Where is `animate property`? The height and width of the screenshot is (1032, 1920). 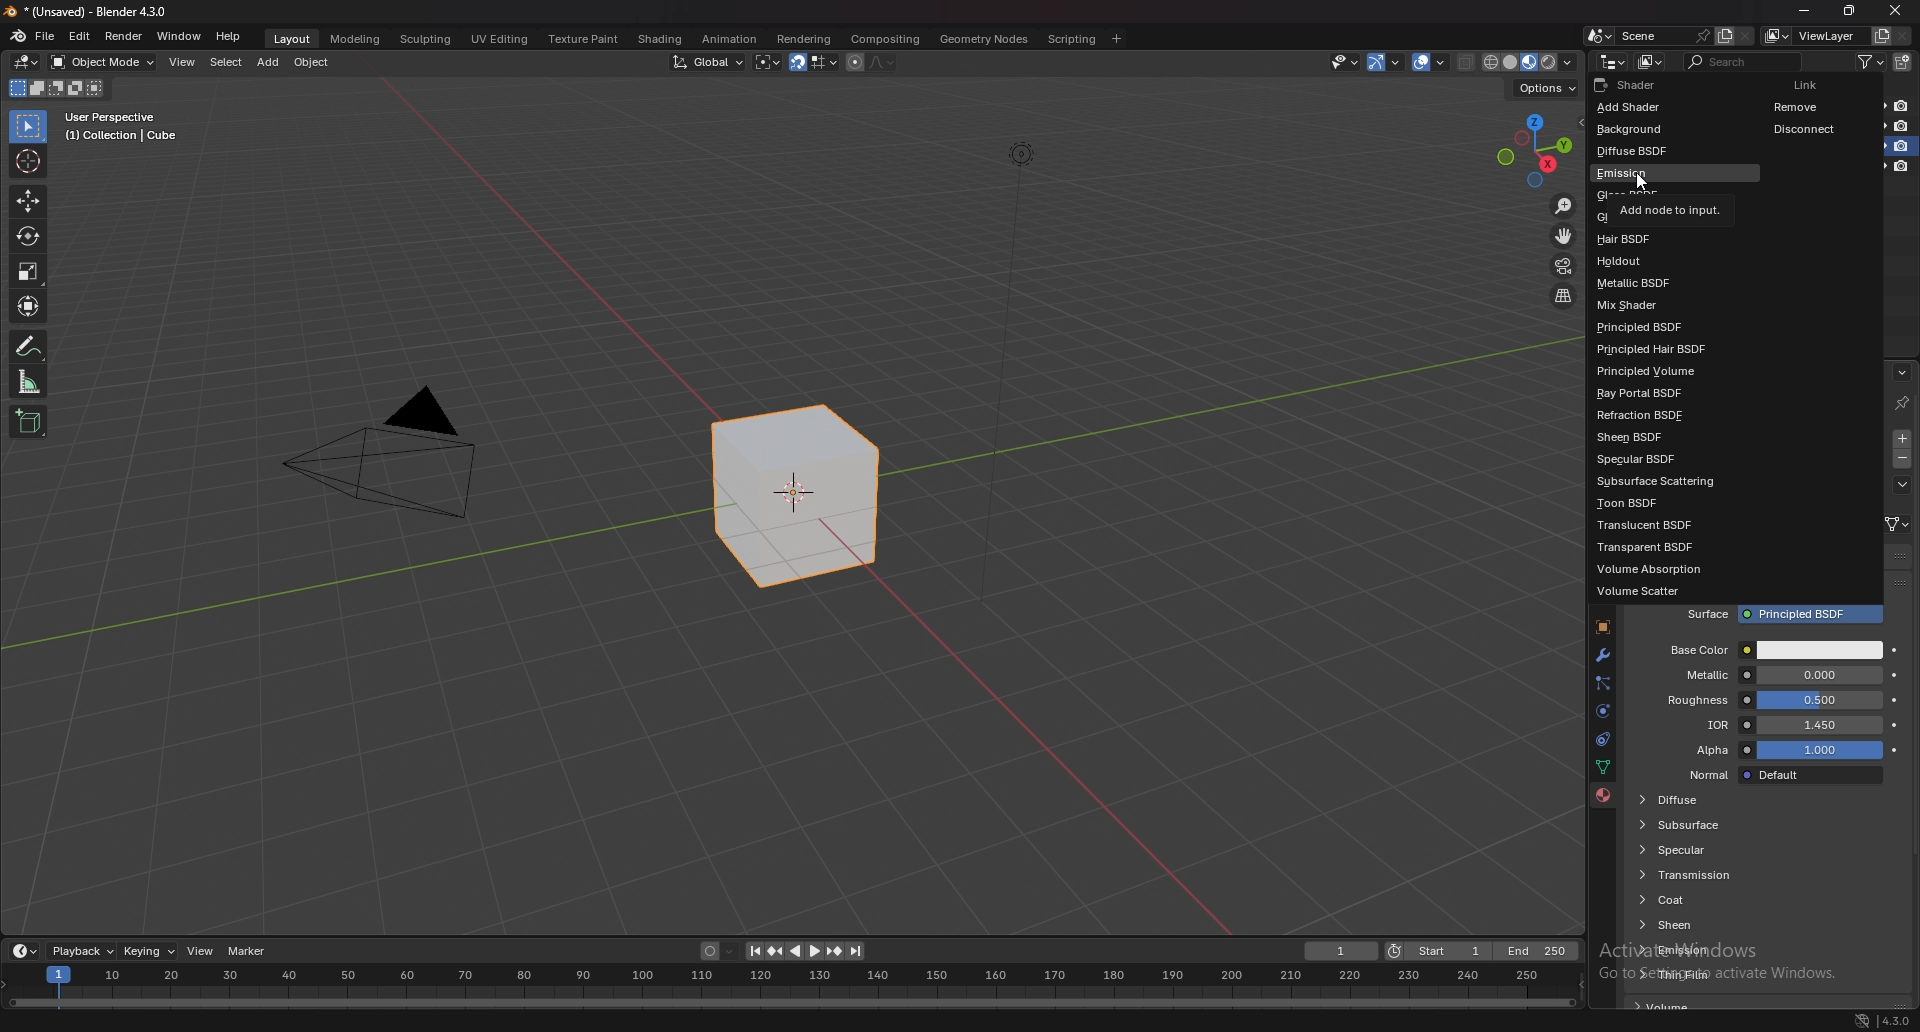
animate property is located at coordinates (1896, 651).